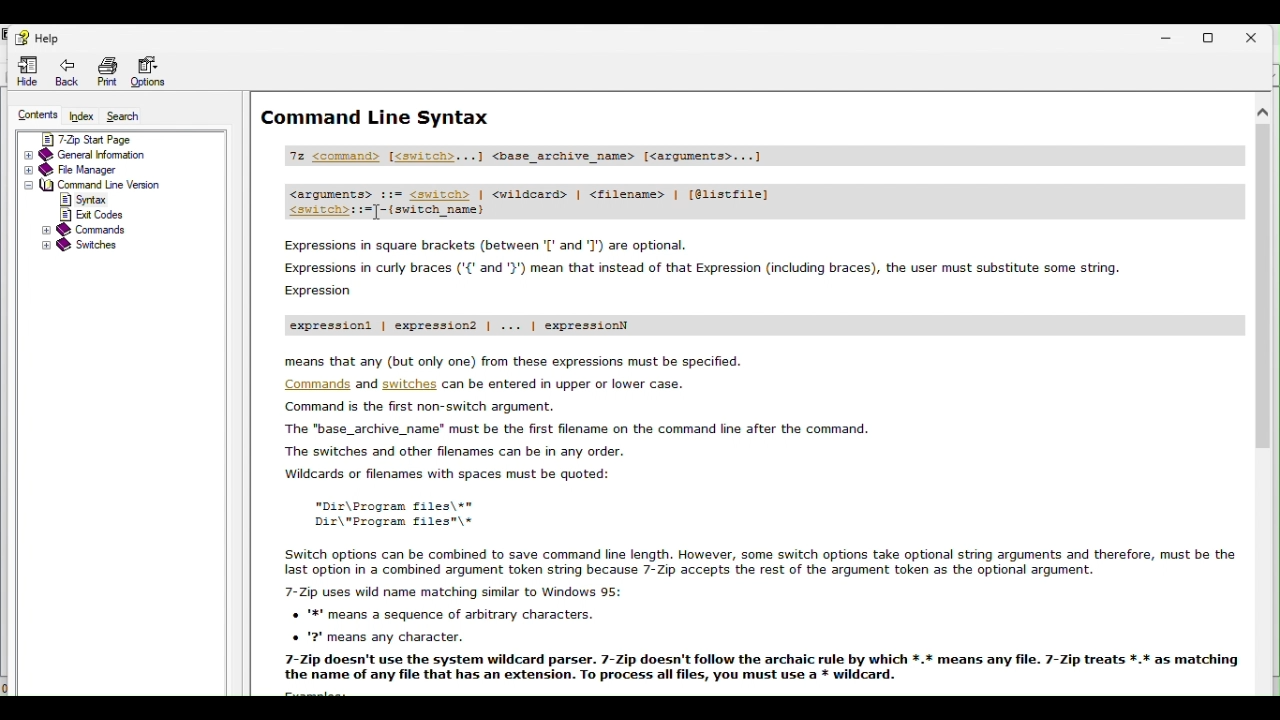  Describe the element at coordinates (319, 384) in the screenshot. I see `commands` at that location.